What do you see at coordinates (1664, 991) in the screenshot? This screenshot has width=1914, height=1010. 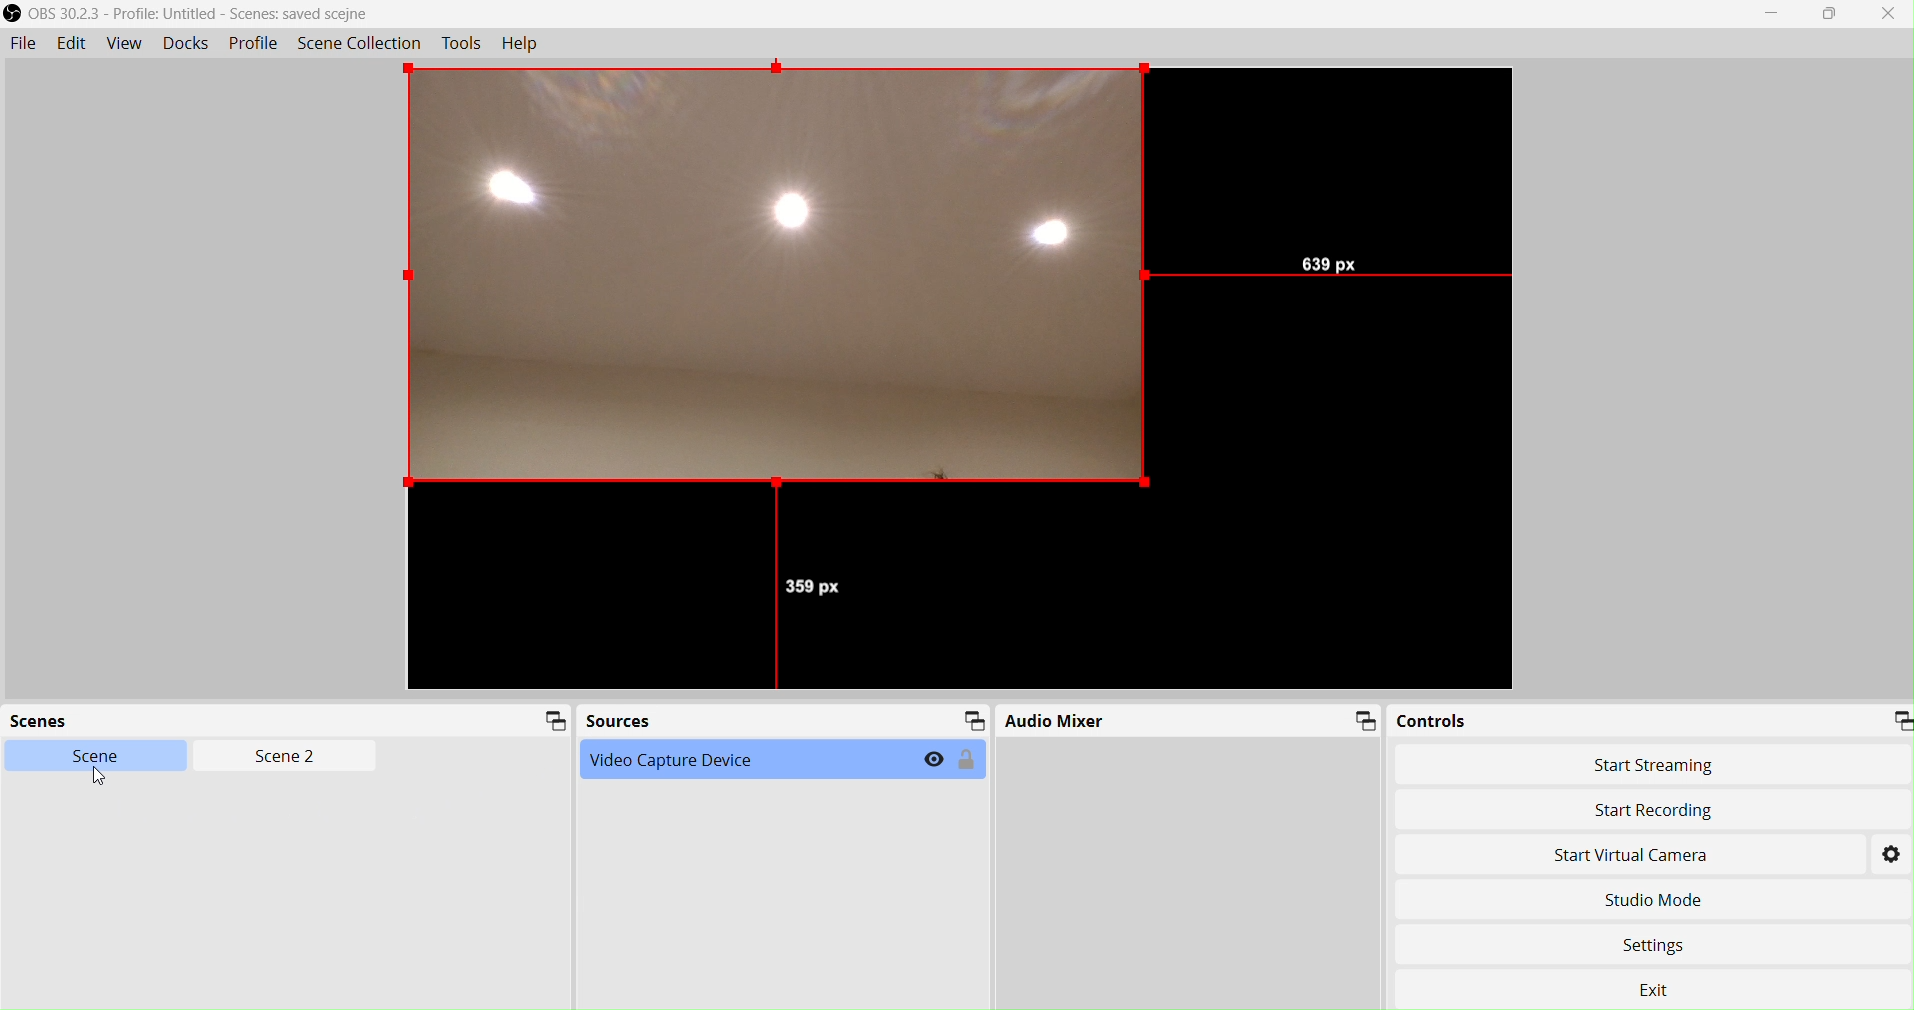 I see `Exit` at bounding box center [1664, 991].